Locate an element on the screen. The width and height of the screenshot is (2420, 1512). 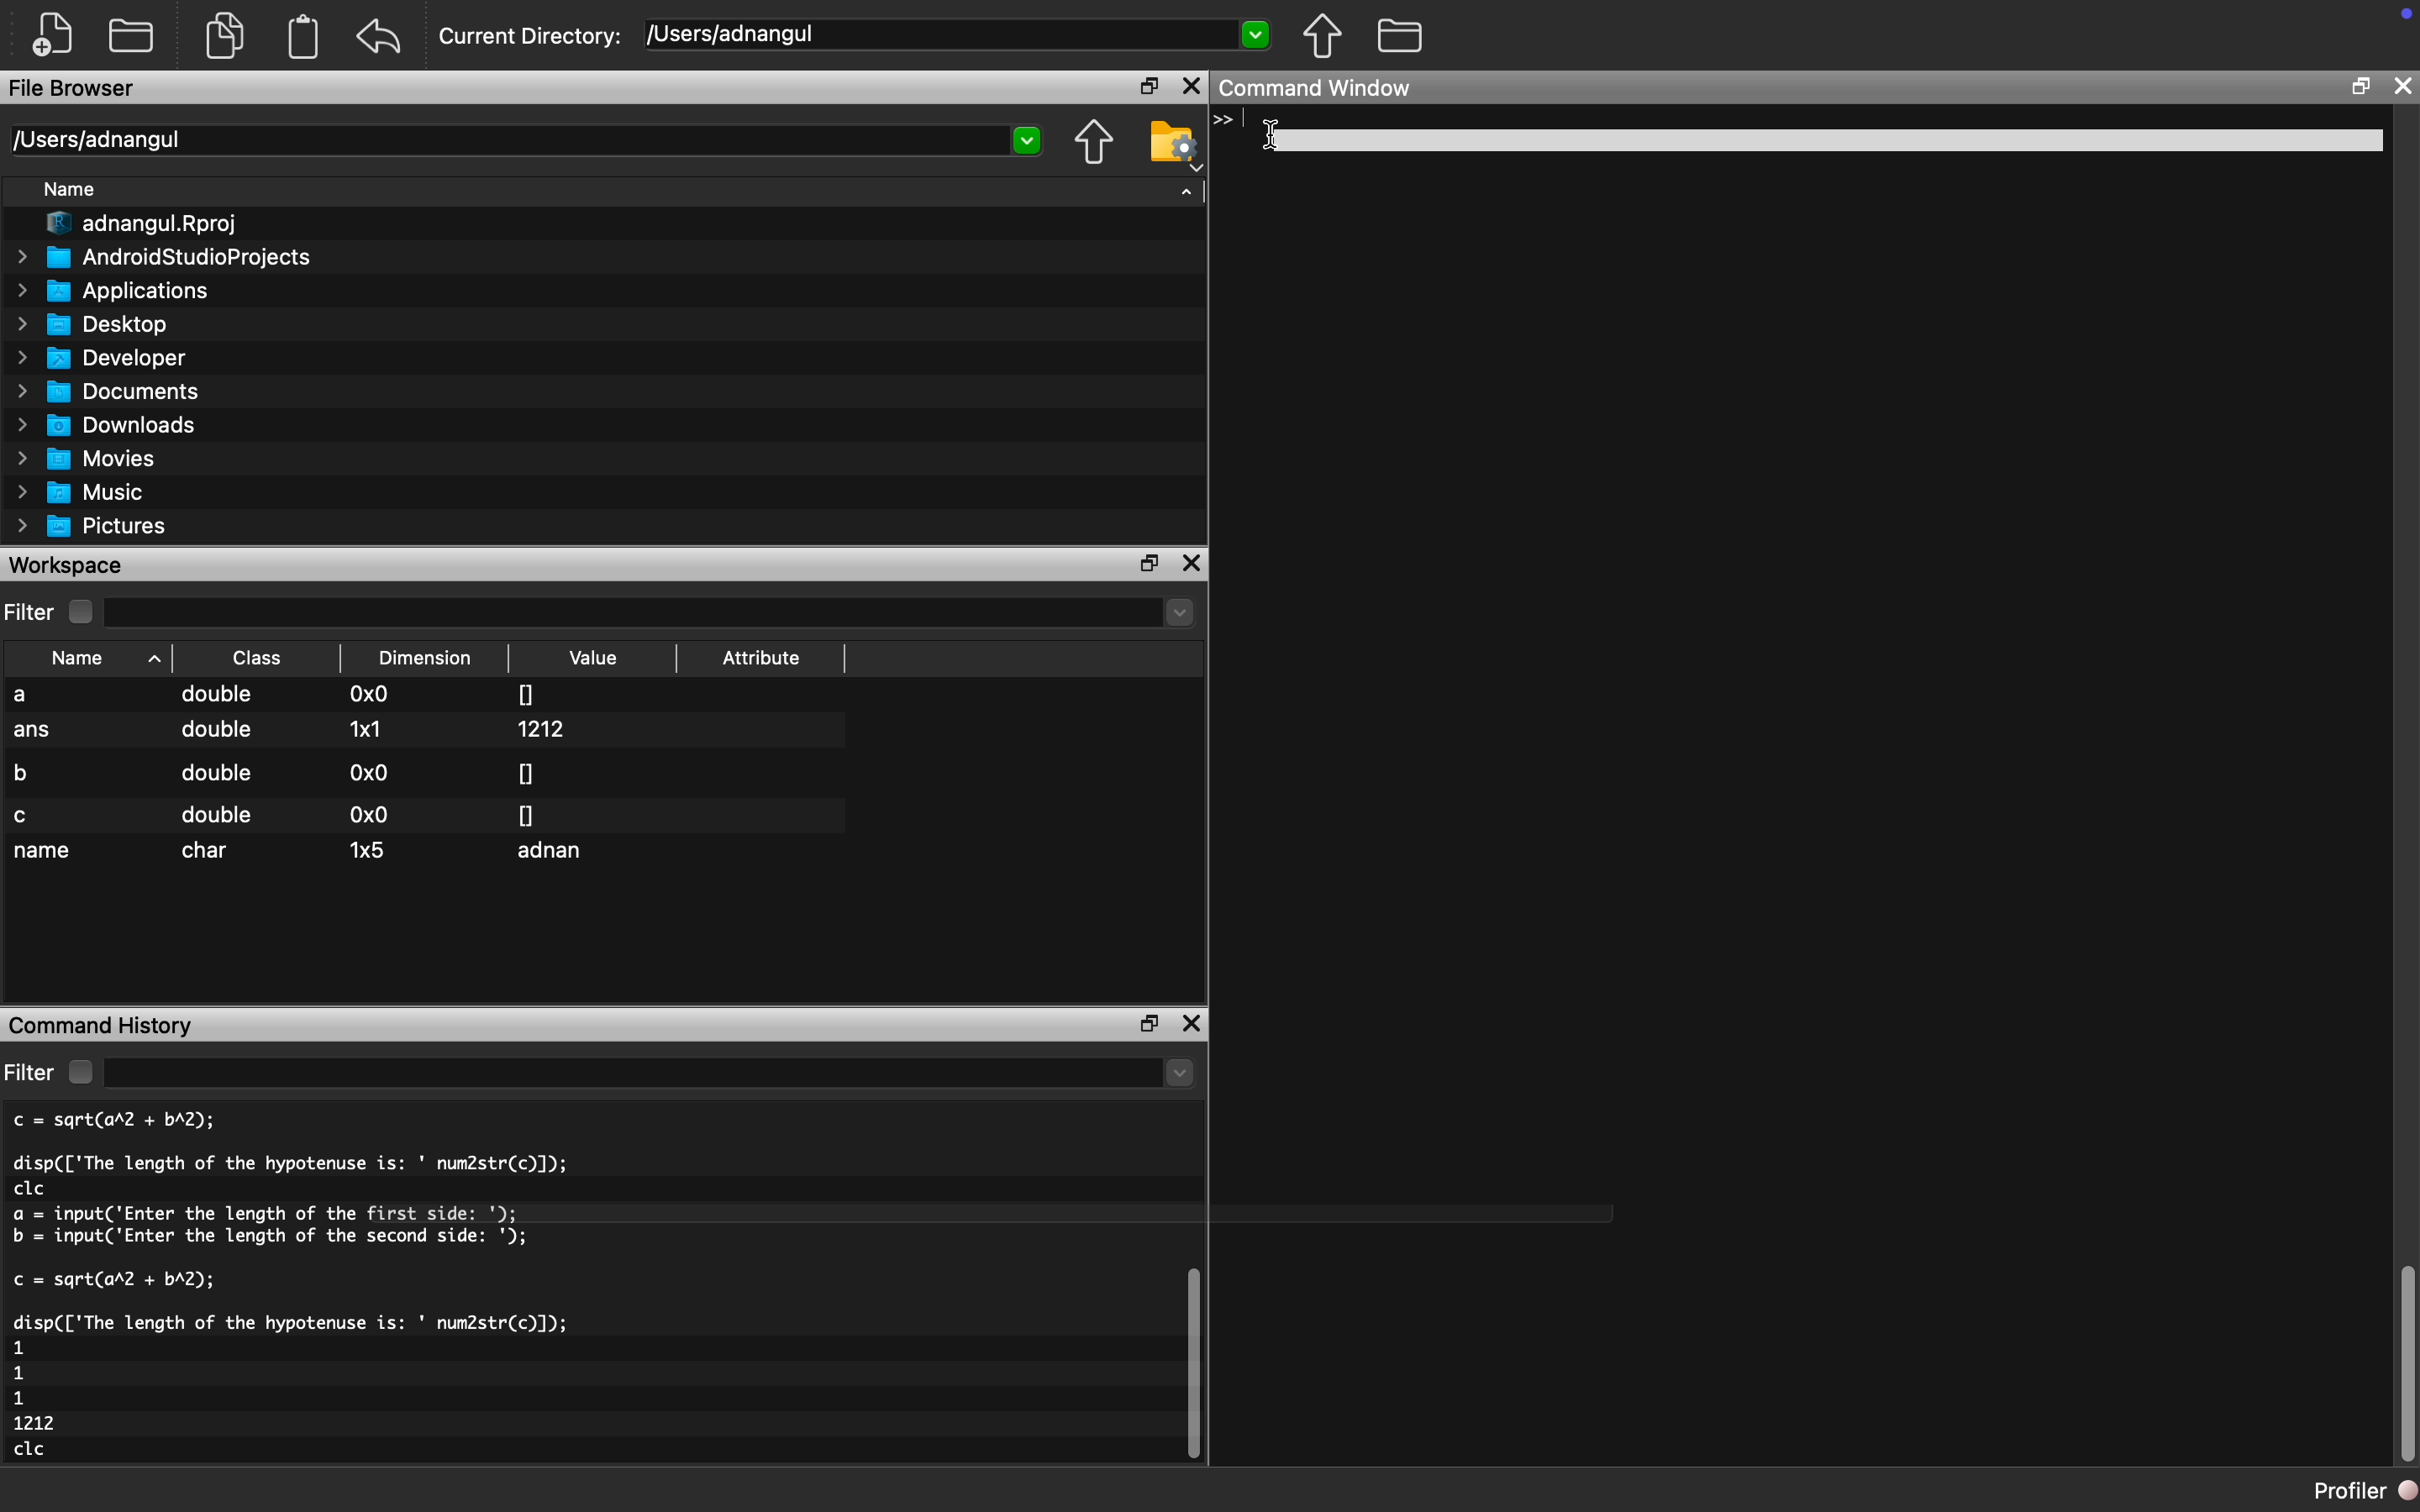
close is located at coordinates (2404, 85).